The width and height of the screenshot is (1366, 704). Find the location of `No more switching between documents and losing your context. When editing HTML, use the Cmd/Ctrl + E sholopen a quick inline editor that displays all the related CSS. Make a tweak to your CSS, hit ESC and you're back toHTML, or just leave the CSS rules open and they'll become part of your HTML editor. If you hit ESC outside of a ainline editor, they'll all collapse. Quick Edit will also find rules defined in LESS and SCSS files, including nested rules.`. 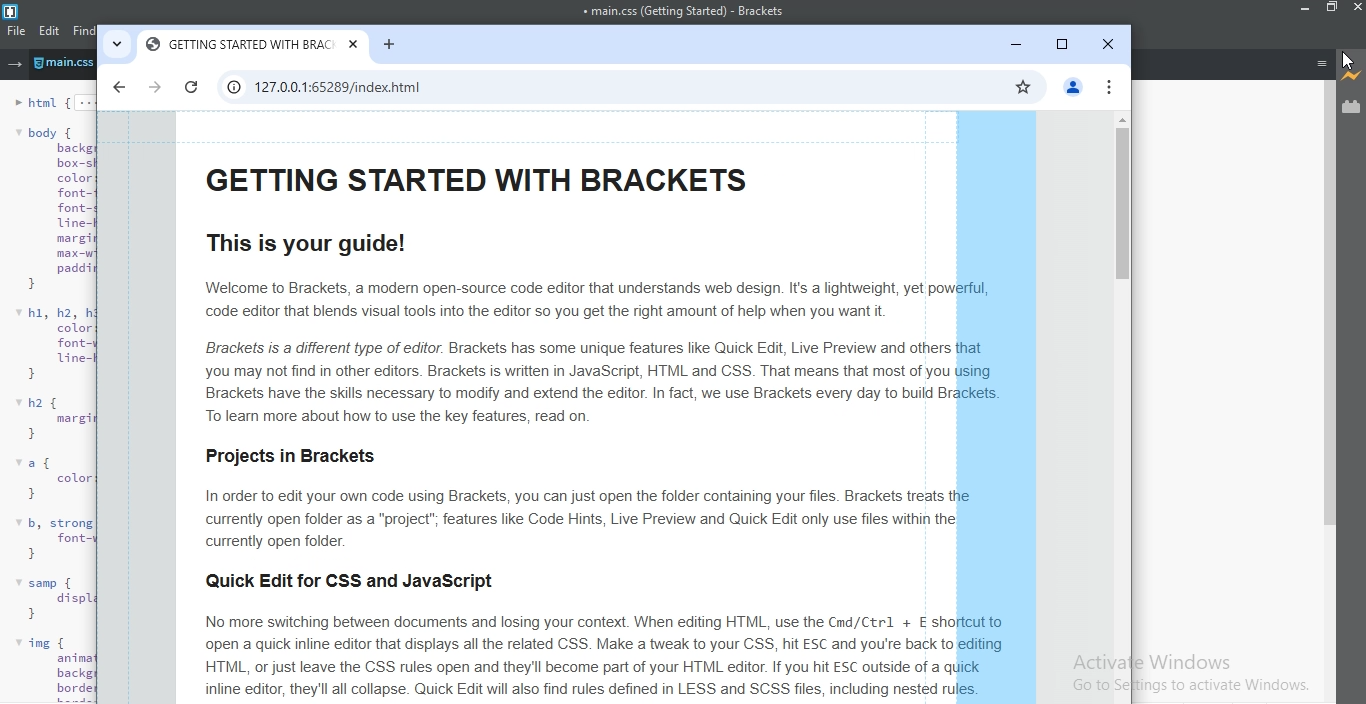

No more switching between documents and losing your context. When editing HTML, use the Cmd/Ctrl + E sholopen a quick inline editor that displays all the related CSS. Make a tweak to your CSS, hit ESC and you're back toHTML, or just leave the CSS rules open and they'll become part of your HTML editor. If you hit ESC outside of a ainline editor, they'll all collapse. Quick Edit will also find rules defined in LESS and SCSS files, including nested rules. is located at coordinates (600, 655).